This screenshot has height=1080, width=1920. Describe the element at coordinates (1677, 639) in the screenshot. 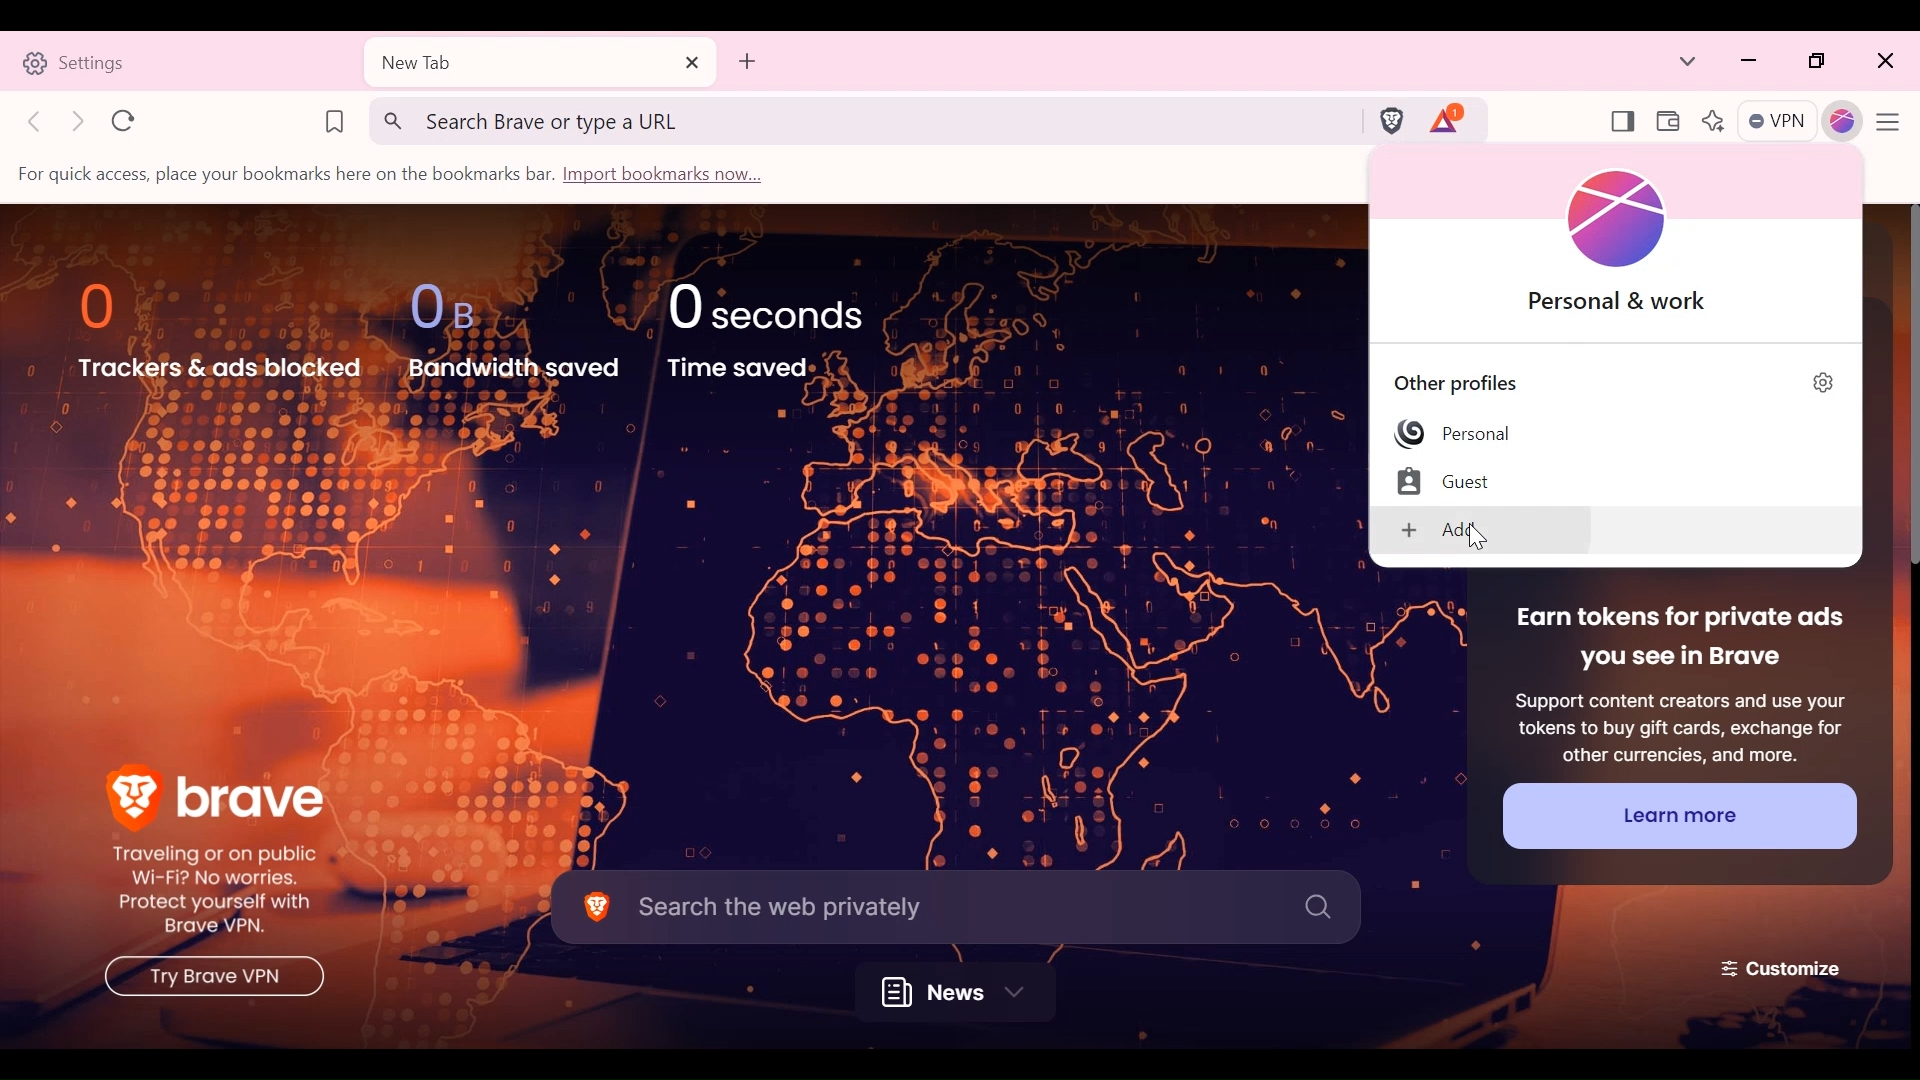

I see `Earn tokens for private ads you see in breave` at that location.